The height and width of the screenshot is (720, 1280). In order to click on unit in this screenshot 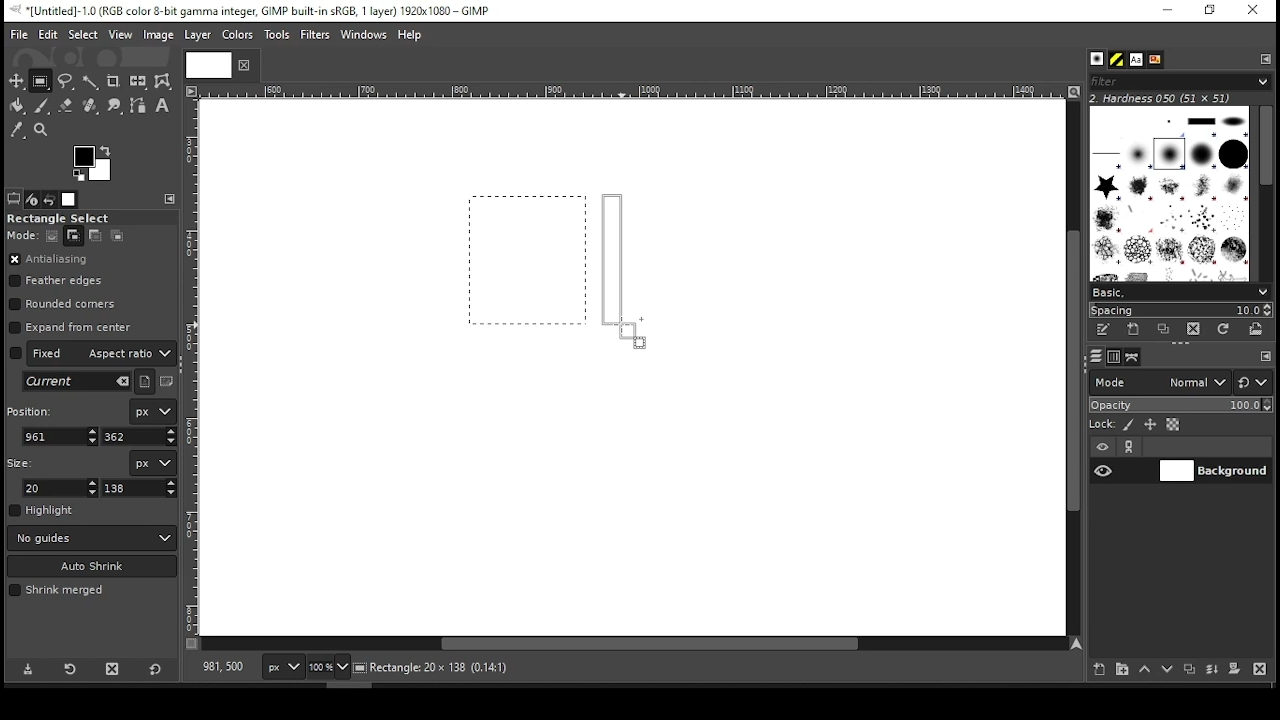, I will do `click(154, 412)`.